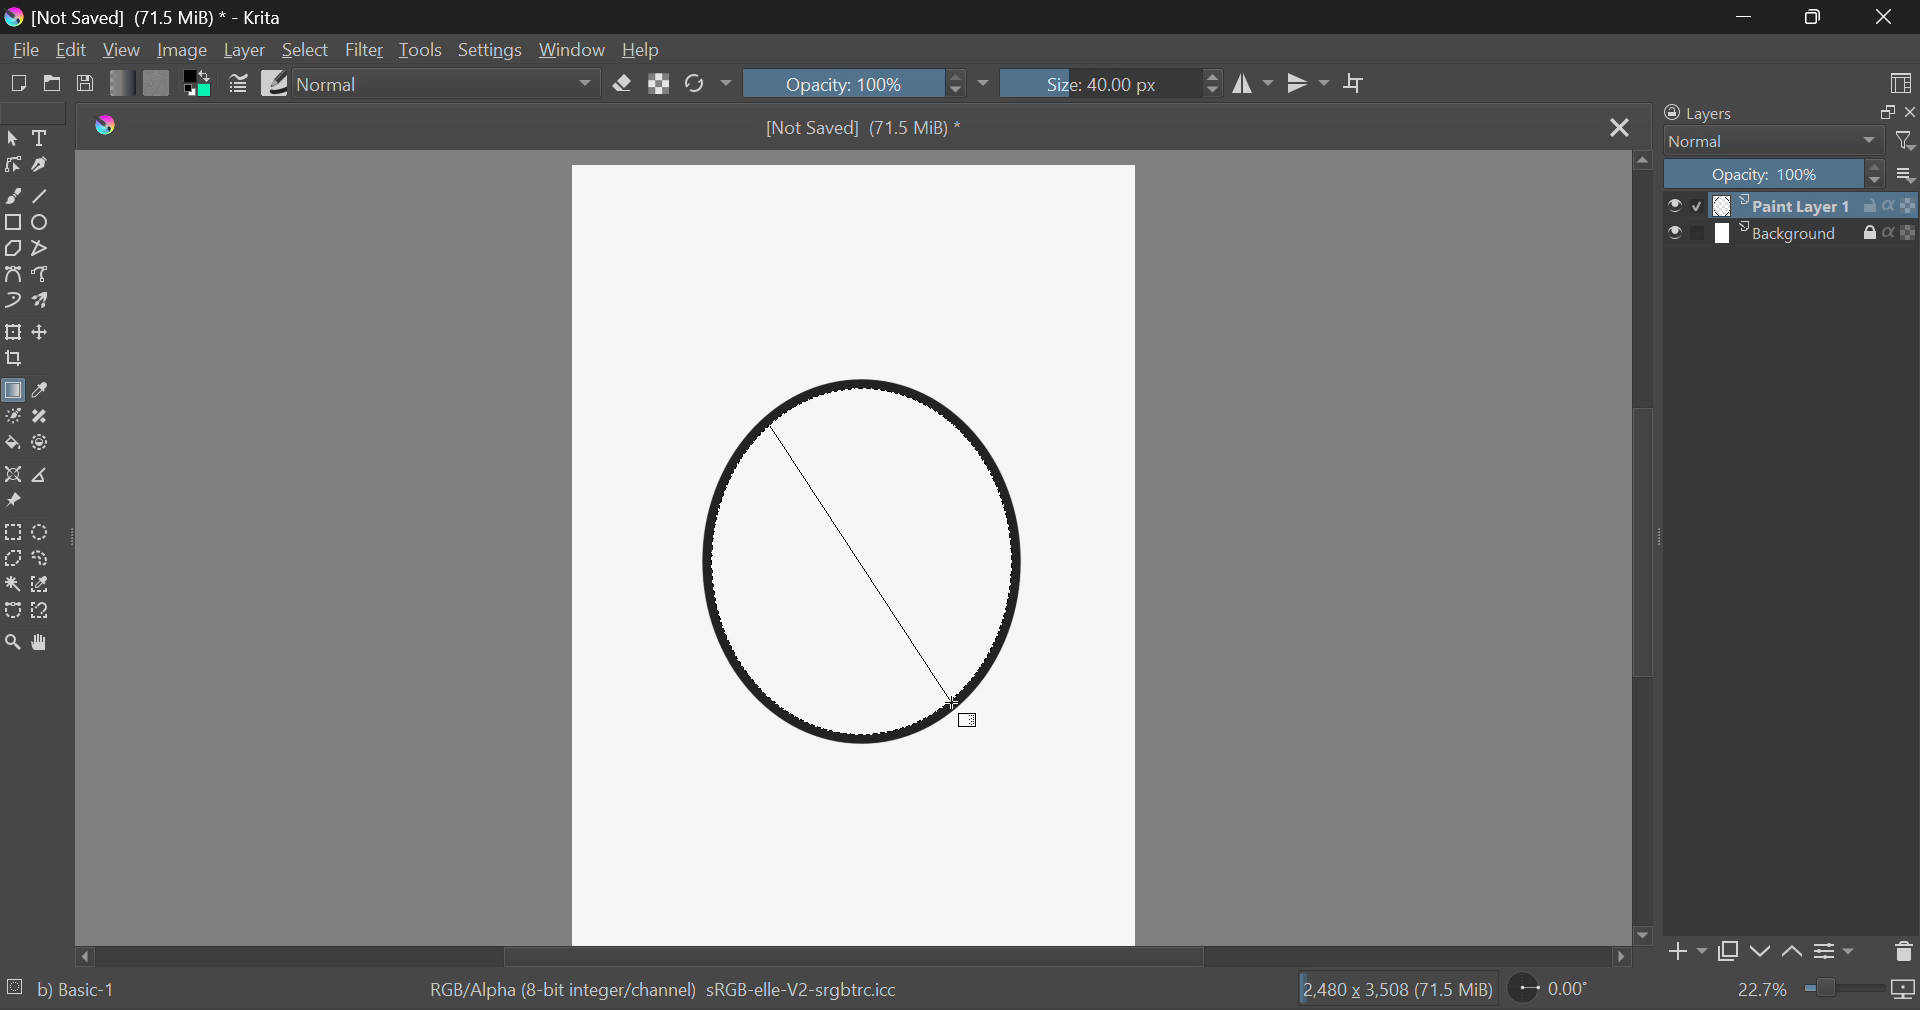 The height and width of the screenshot is (1010, 1920). I want to click on RGB/Alpha (8-bit integer/channel) sRGB-elle-V2-srgbtrc.icc, so click(668, 990).